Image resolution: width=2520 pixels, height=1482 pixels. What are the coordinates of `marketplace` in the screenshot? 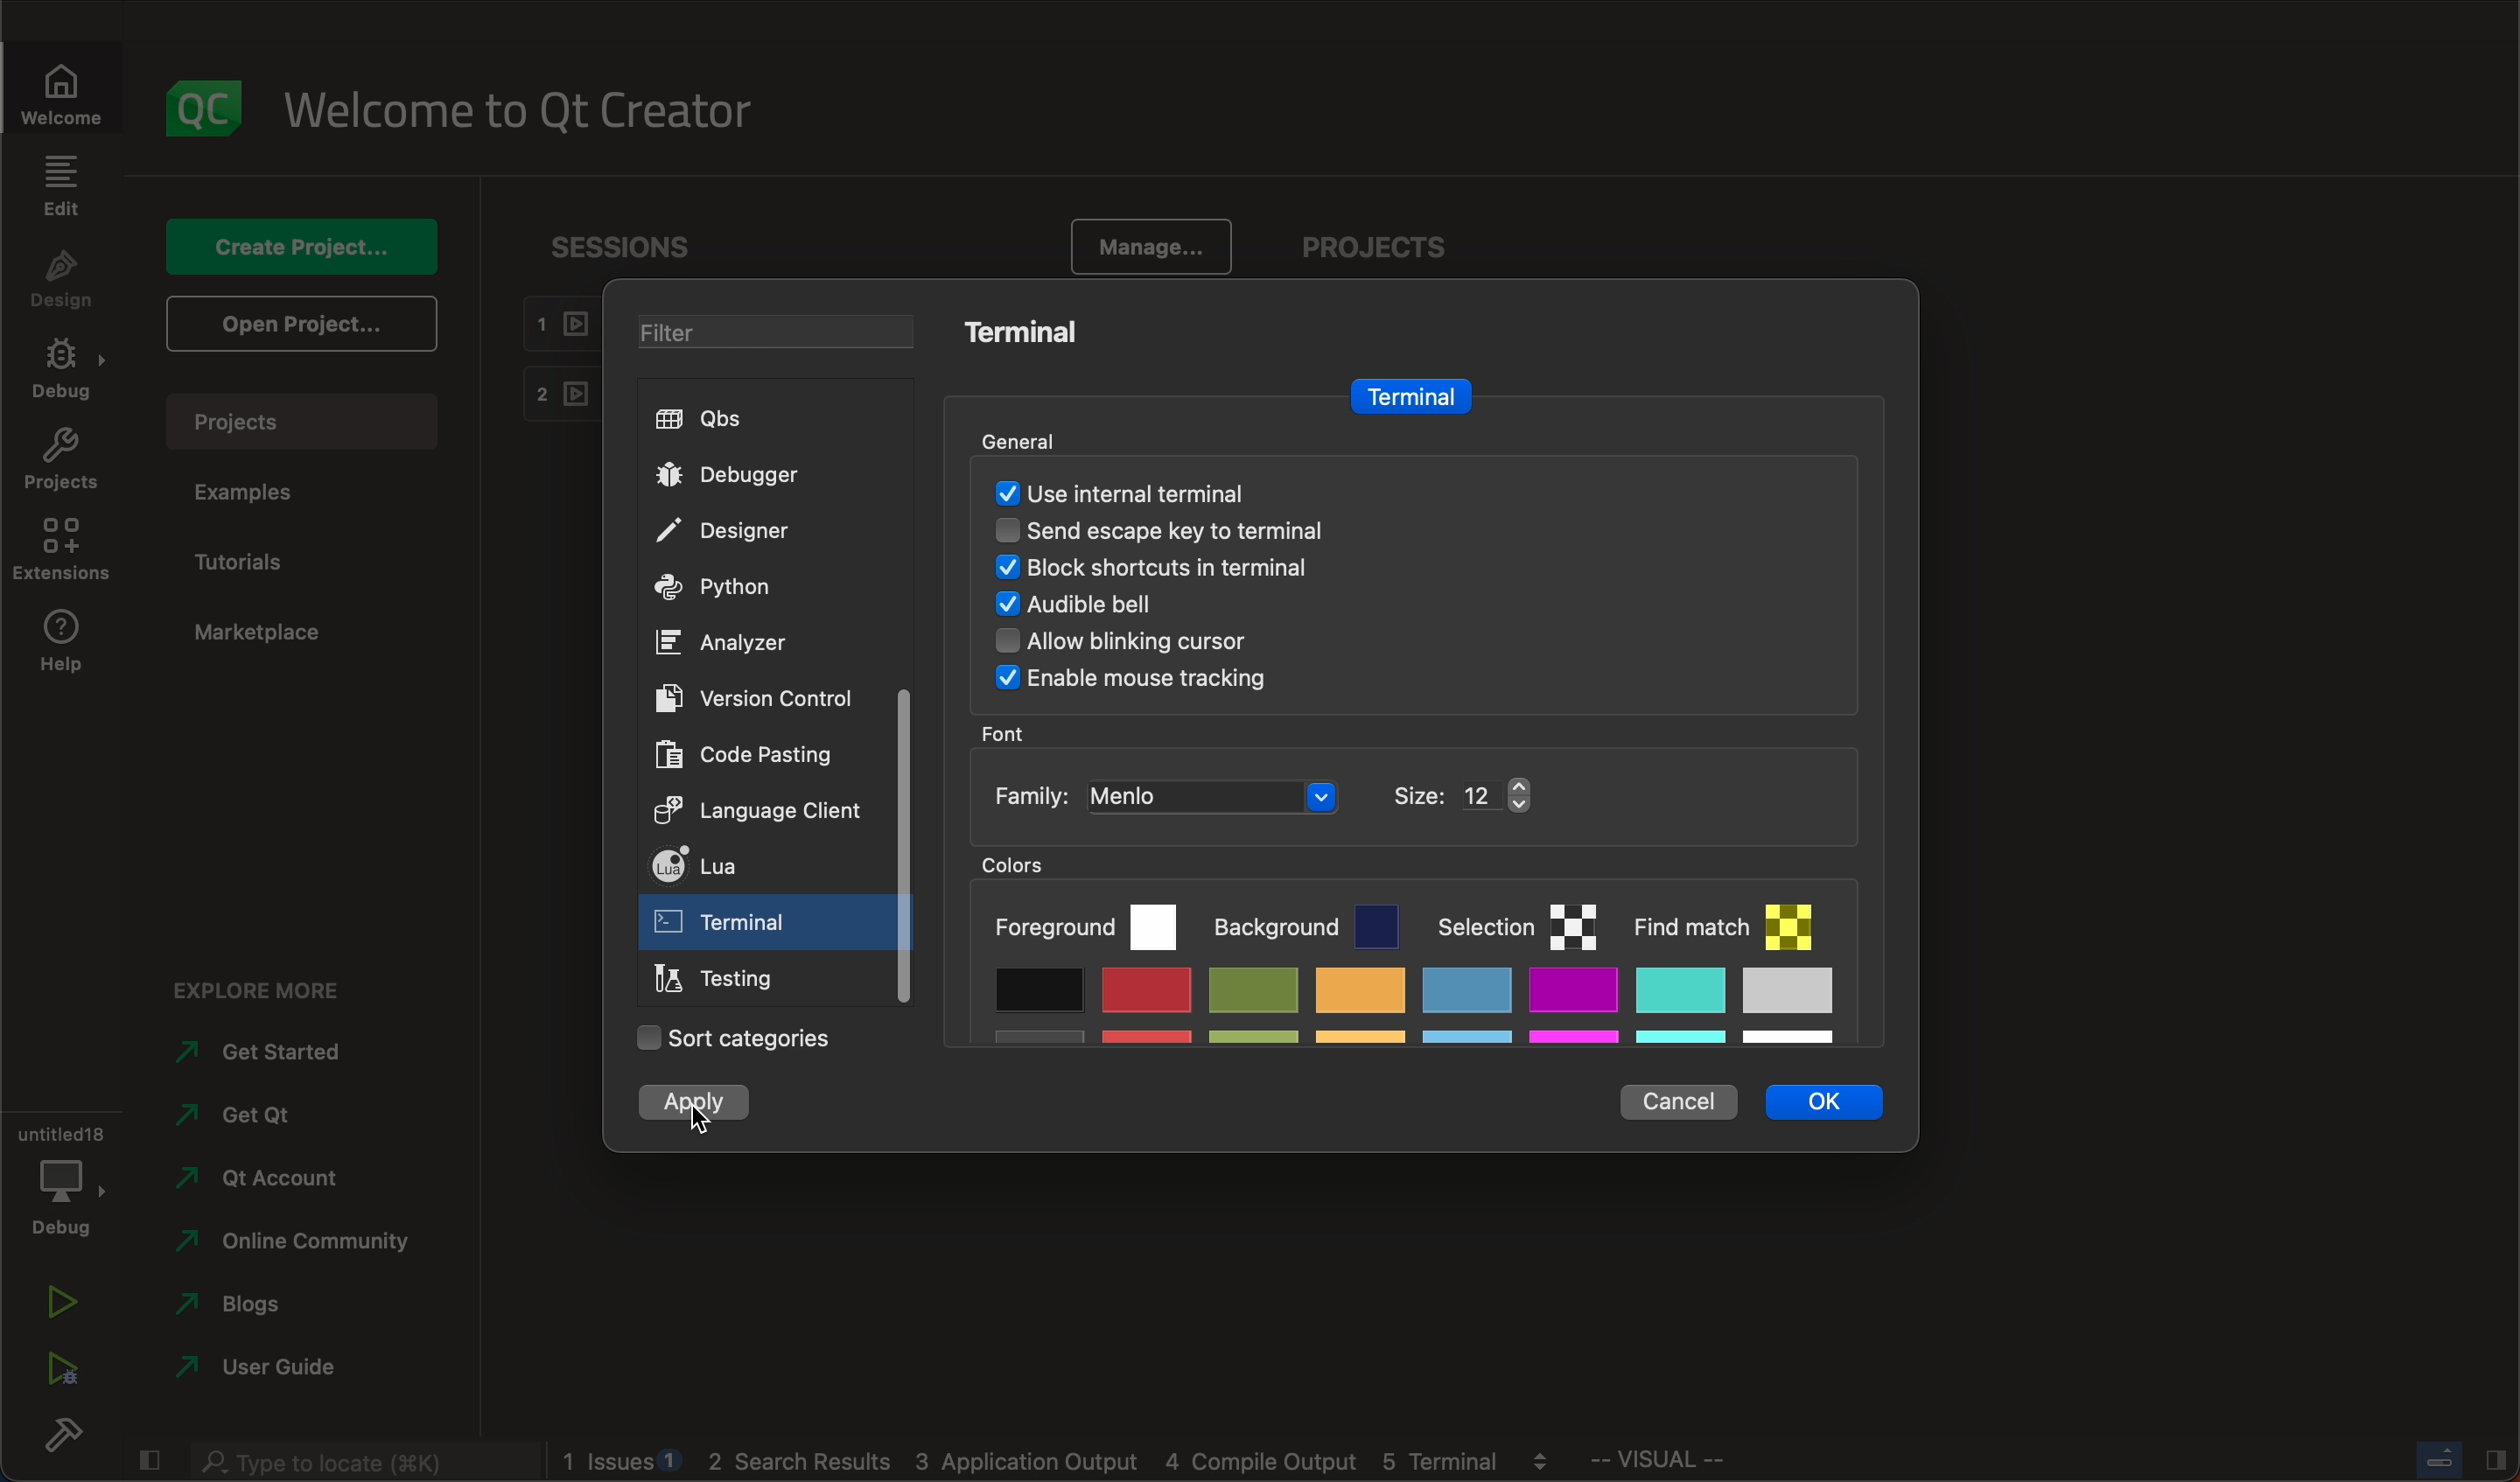 It's located at (268, 636).